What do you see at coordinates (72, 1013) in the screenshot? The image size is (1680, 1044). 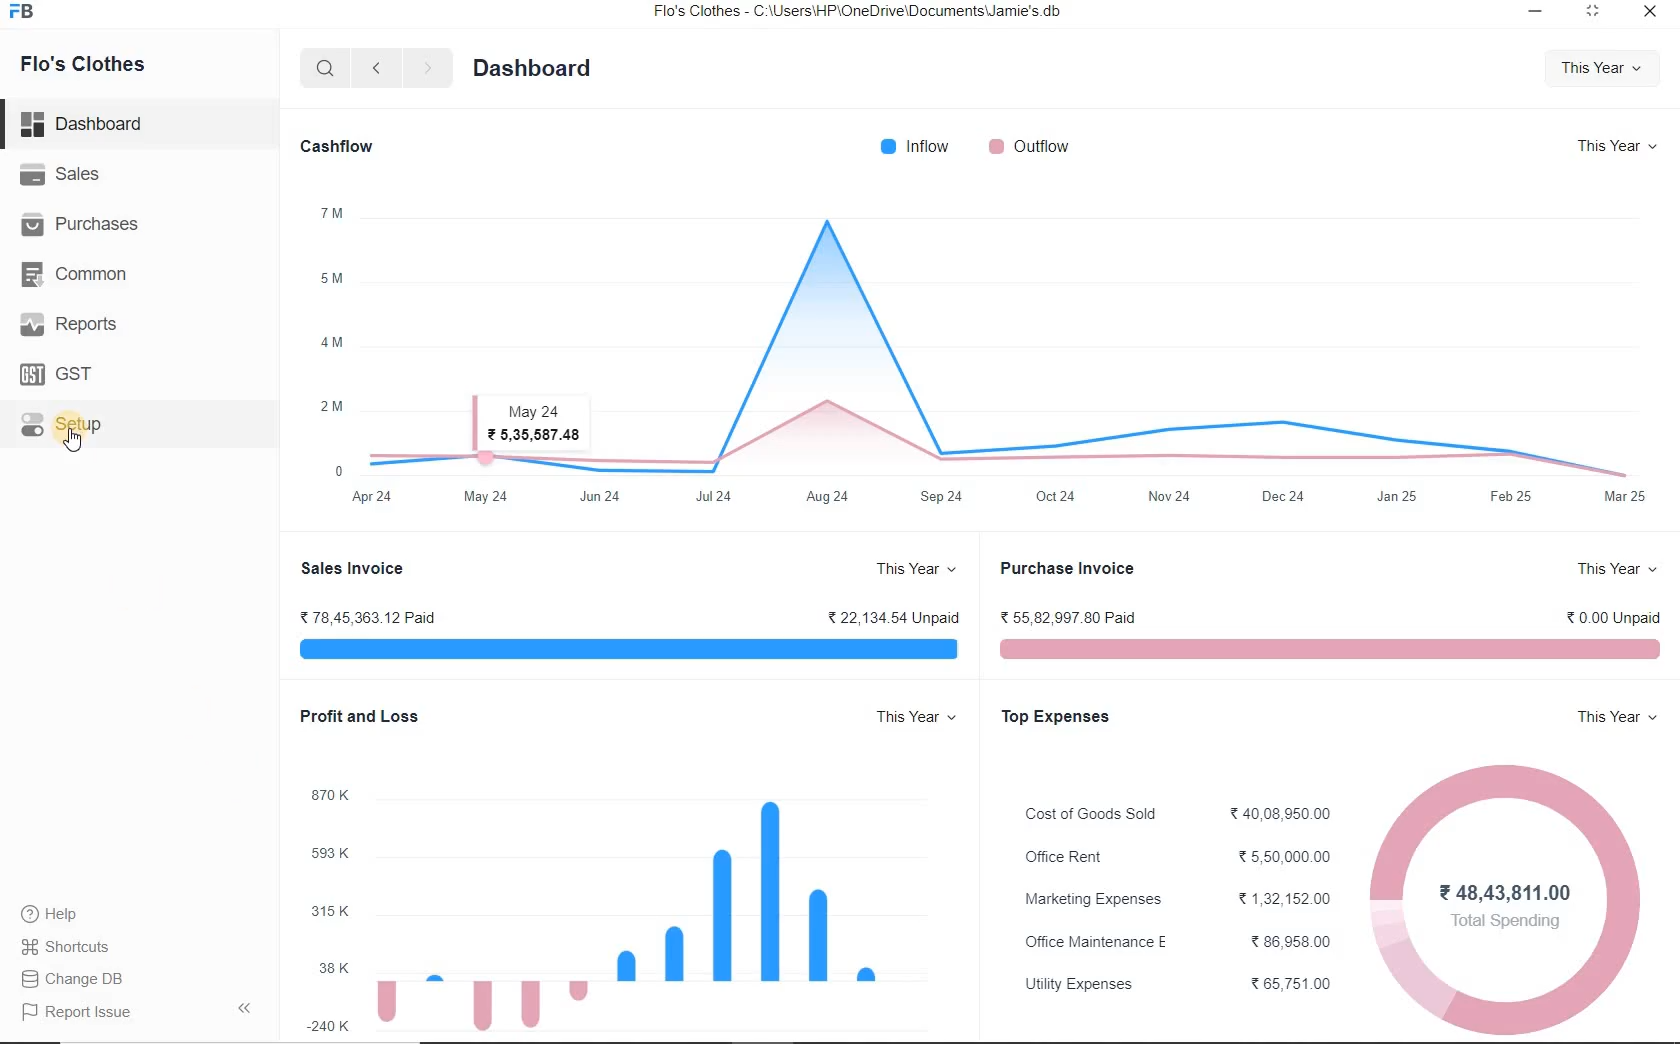 I see `Report Issue` at bounding box center [72, 1013].